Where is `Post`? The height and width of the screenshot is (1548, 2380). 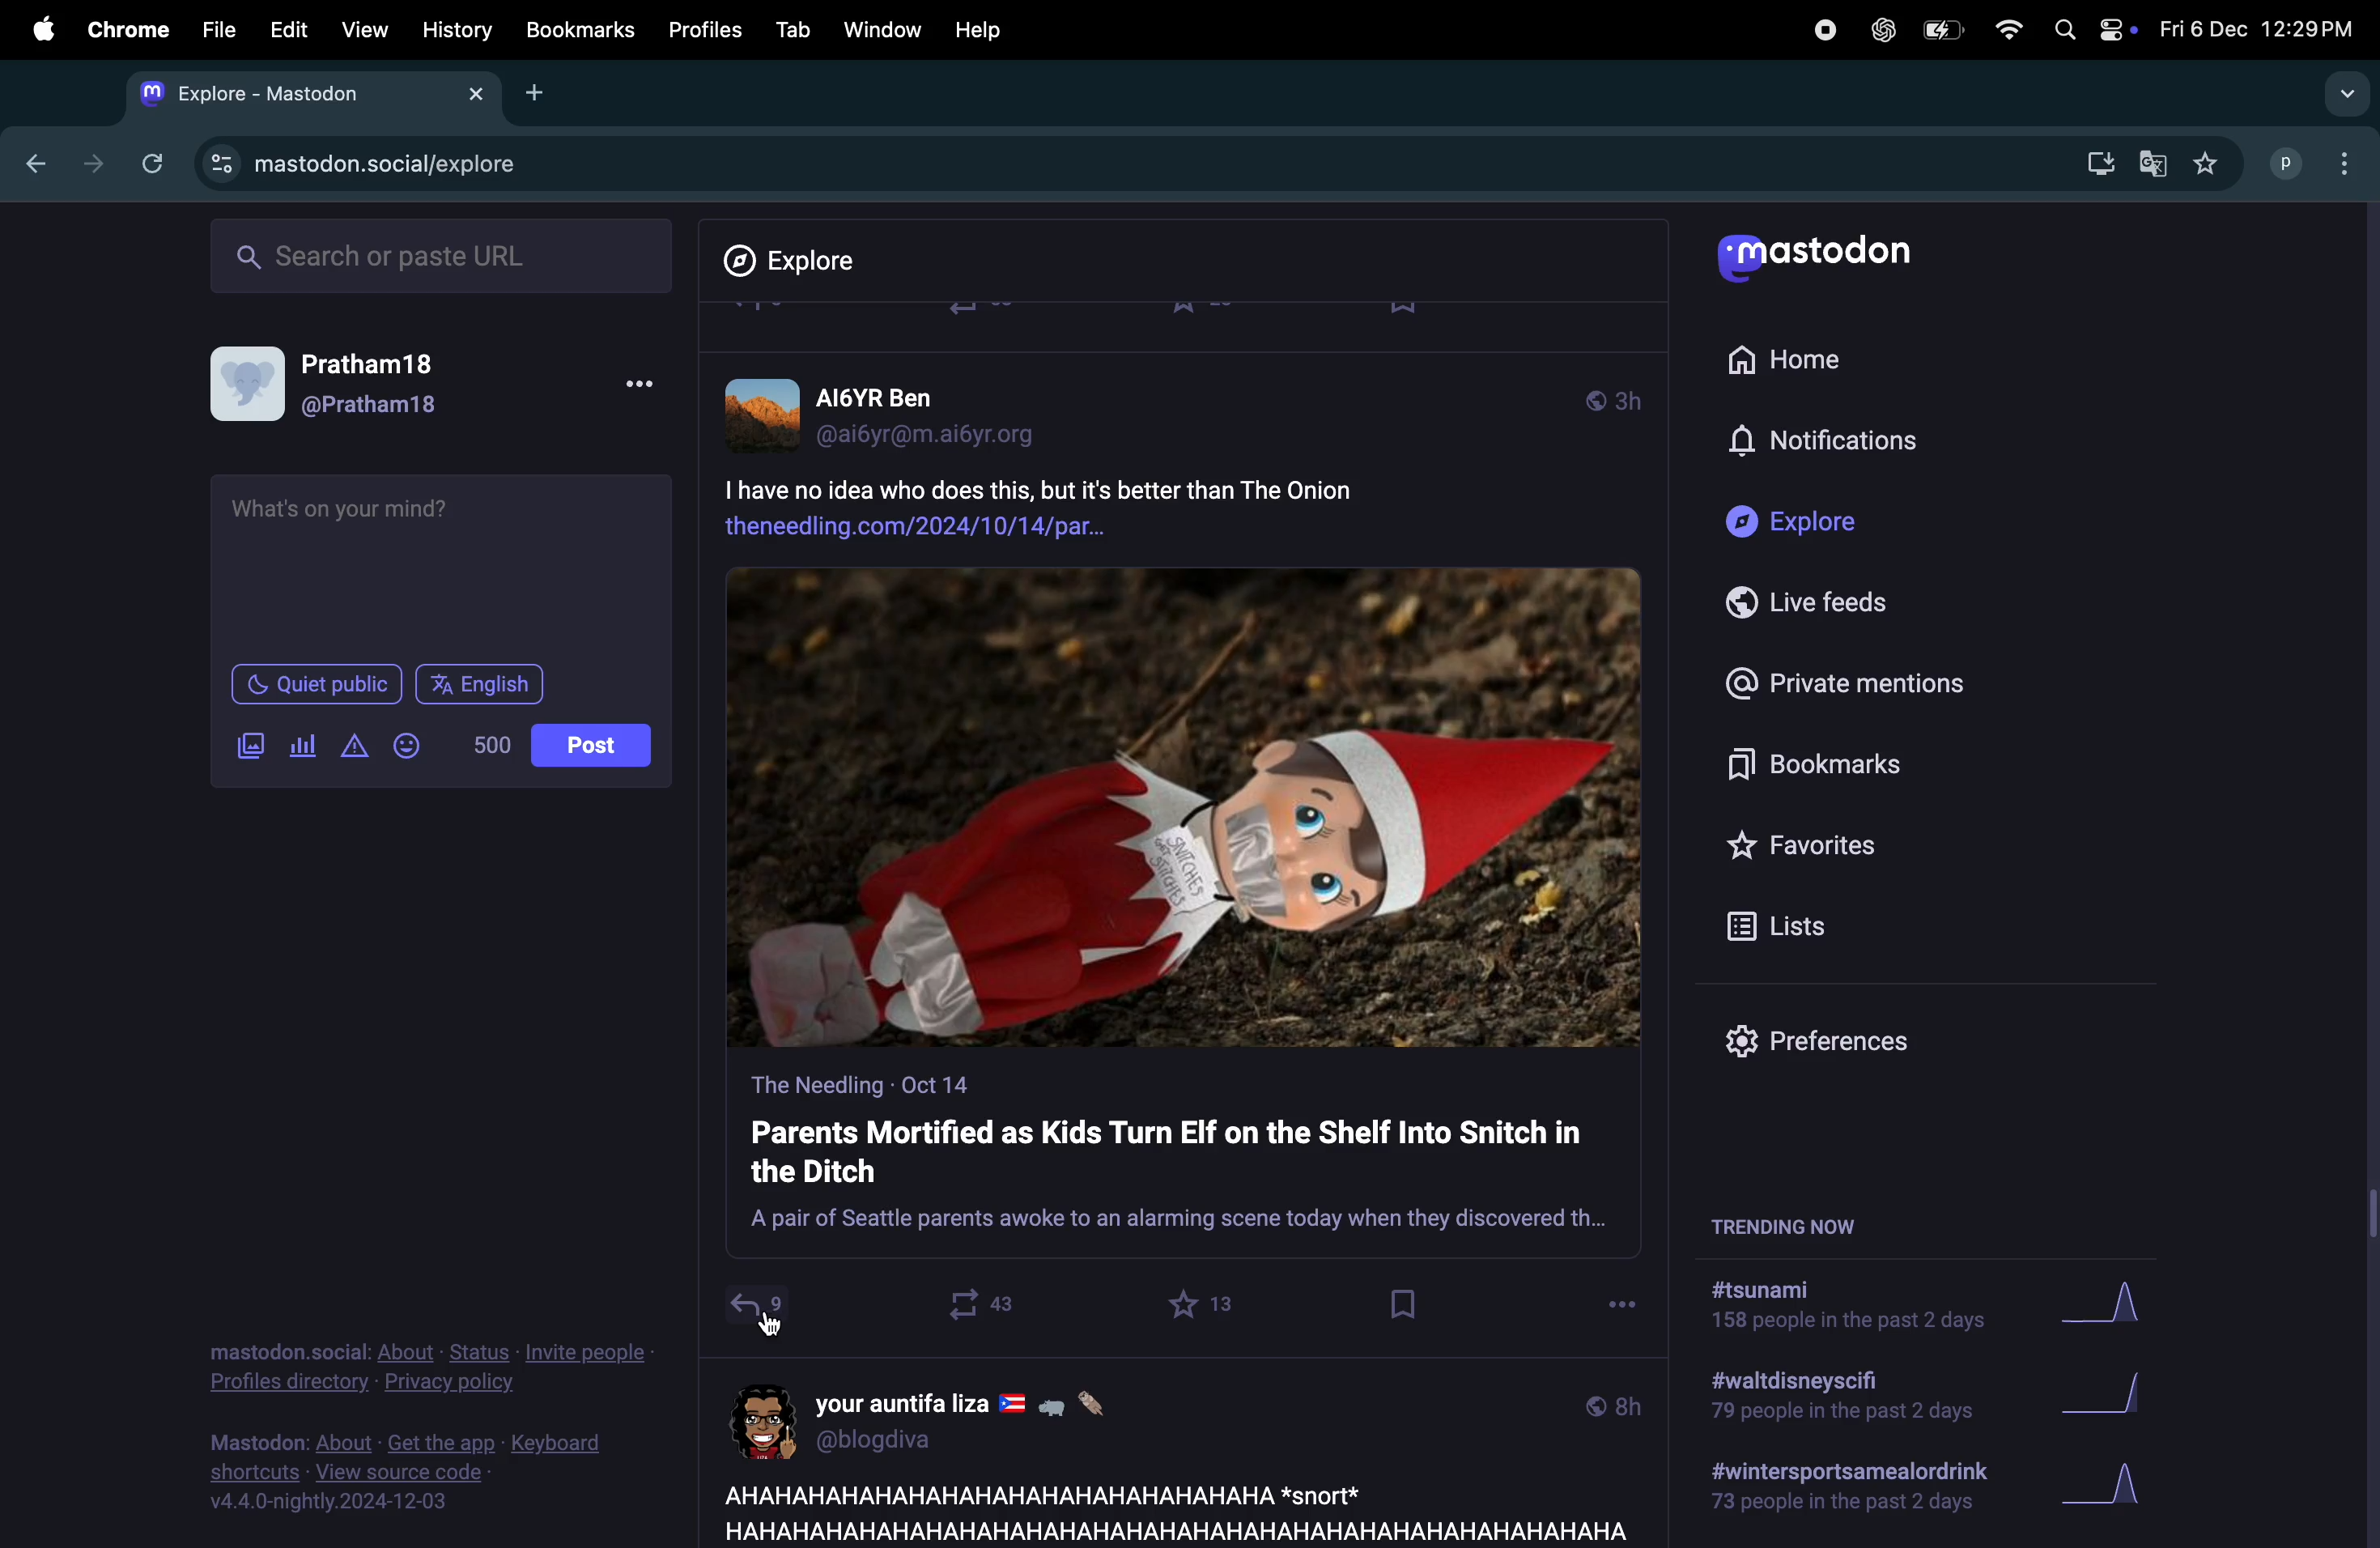 Post is located at coordinates (594, 746).